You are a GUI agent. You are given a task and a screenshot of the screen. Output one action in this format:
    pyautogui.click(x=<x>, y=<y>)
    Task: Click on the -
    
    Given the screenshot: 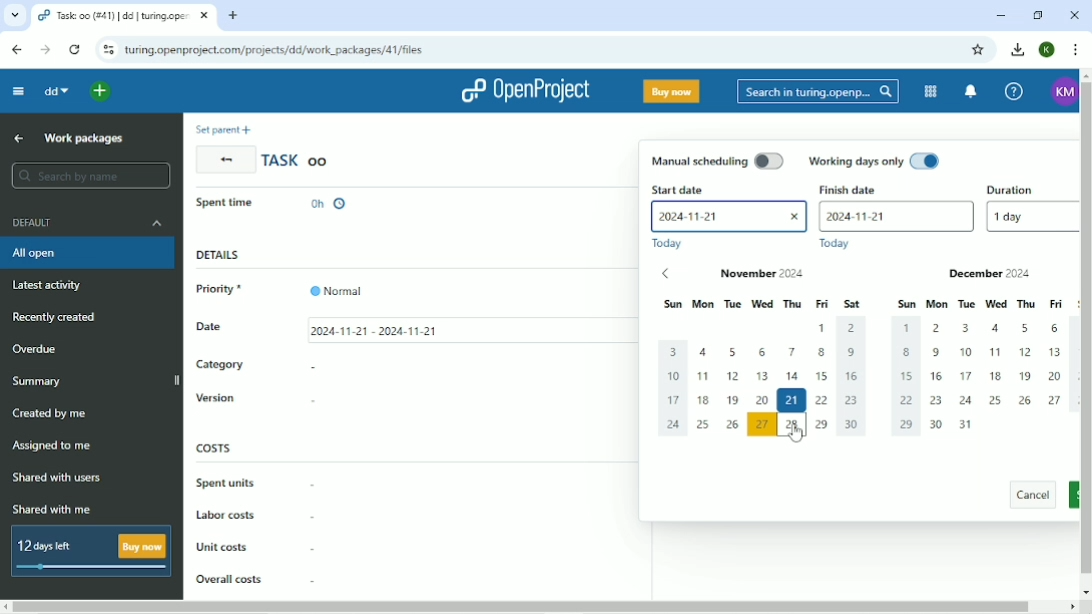 What is the action you would take?
    pyautogui.click(x=313, y=581)
    